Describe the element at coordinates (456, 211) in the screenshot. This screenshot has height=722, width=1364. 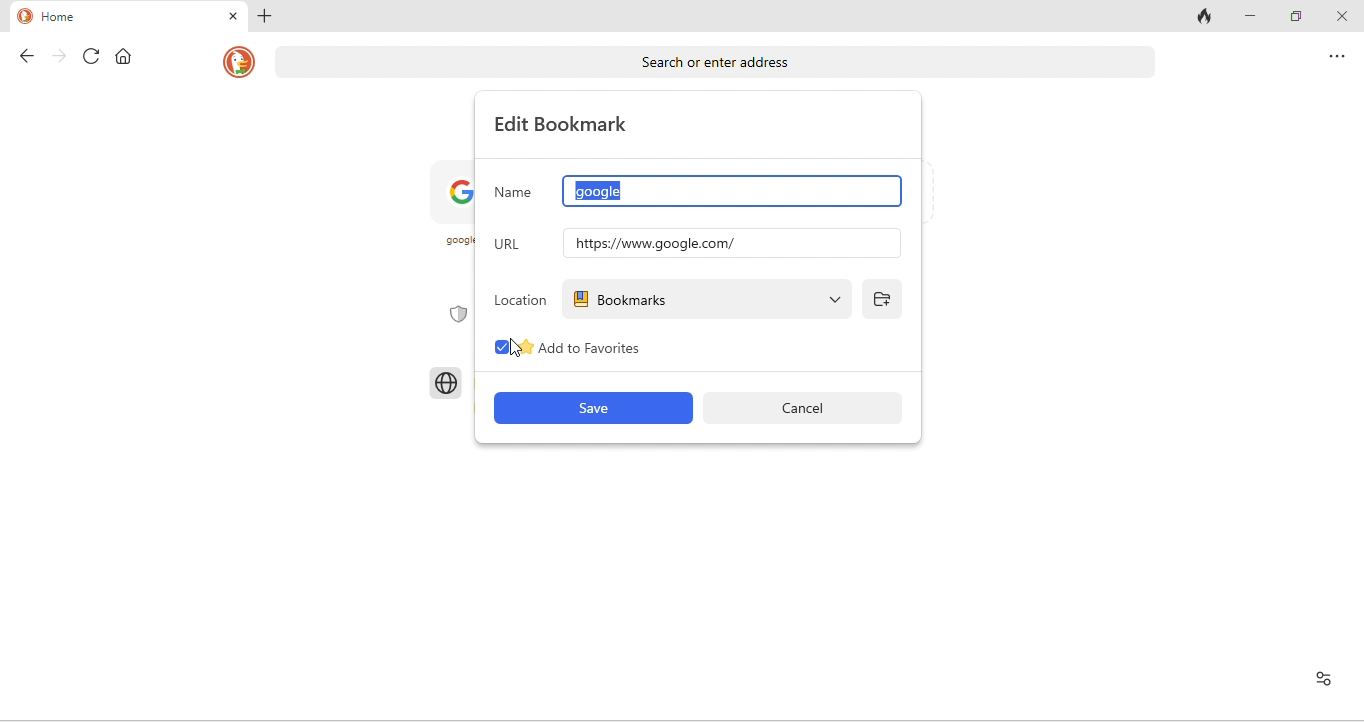
I see `google` at that location.